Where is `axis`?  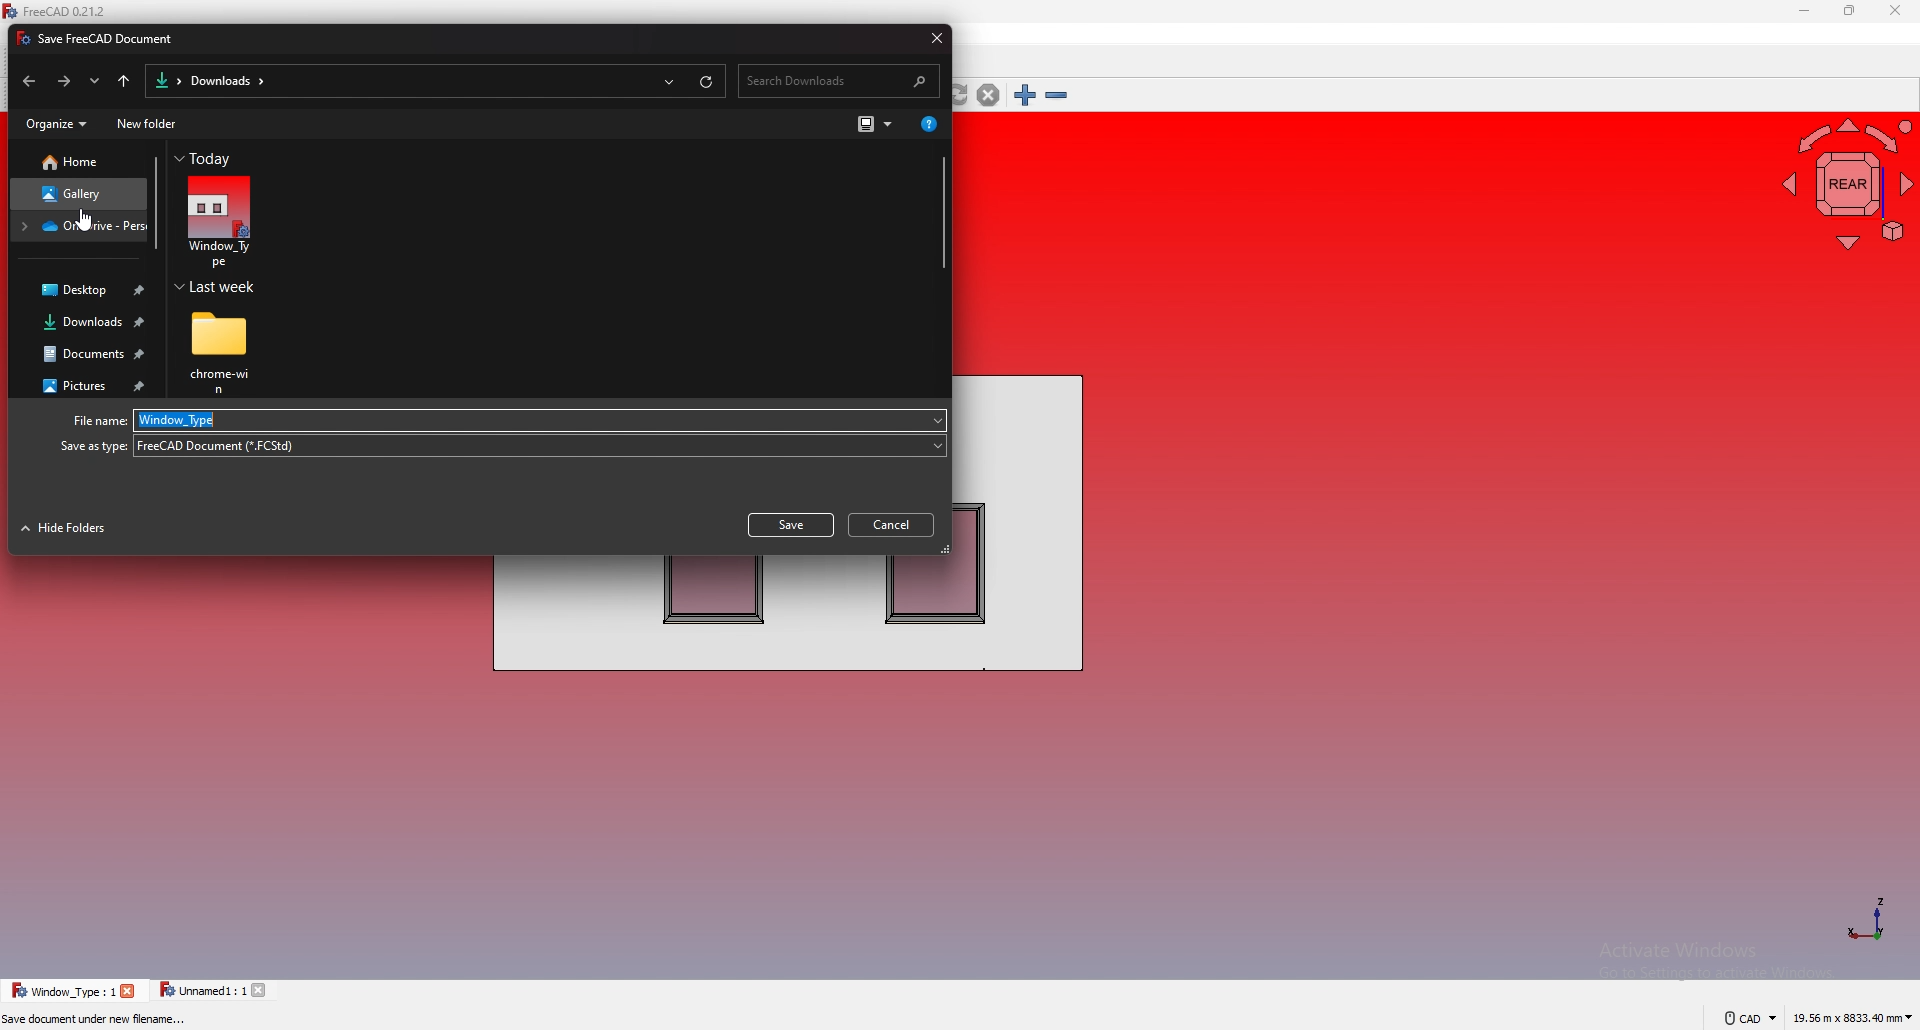
axis is located at coordinates (1866, 918).